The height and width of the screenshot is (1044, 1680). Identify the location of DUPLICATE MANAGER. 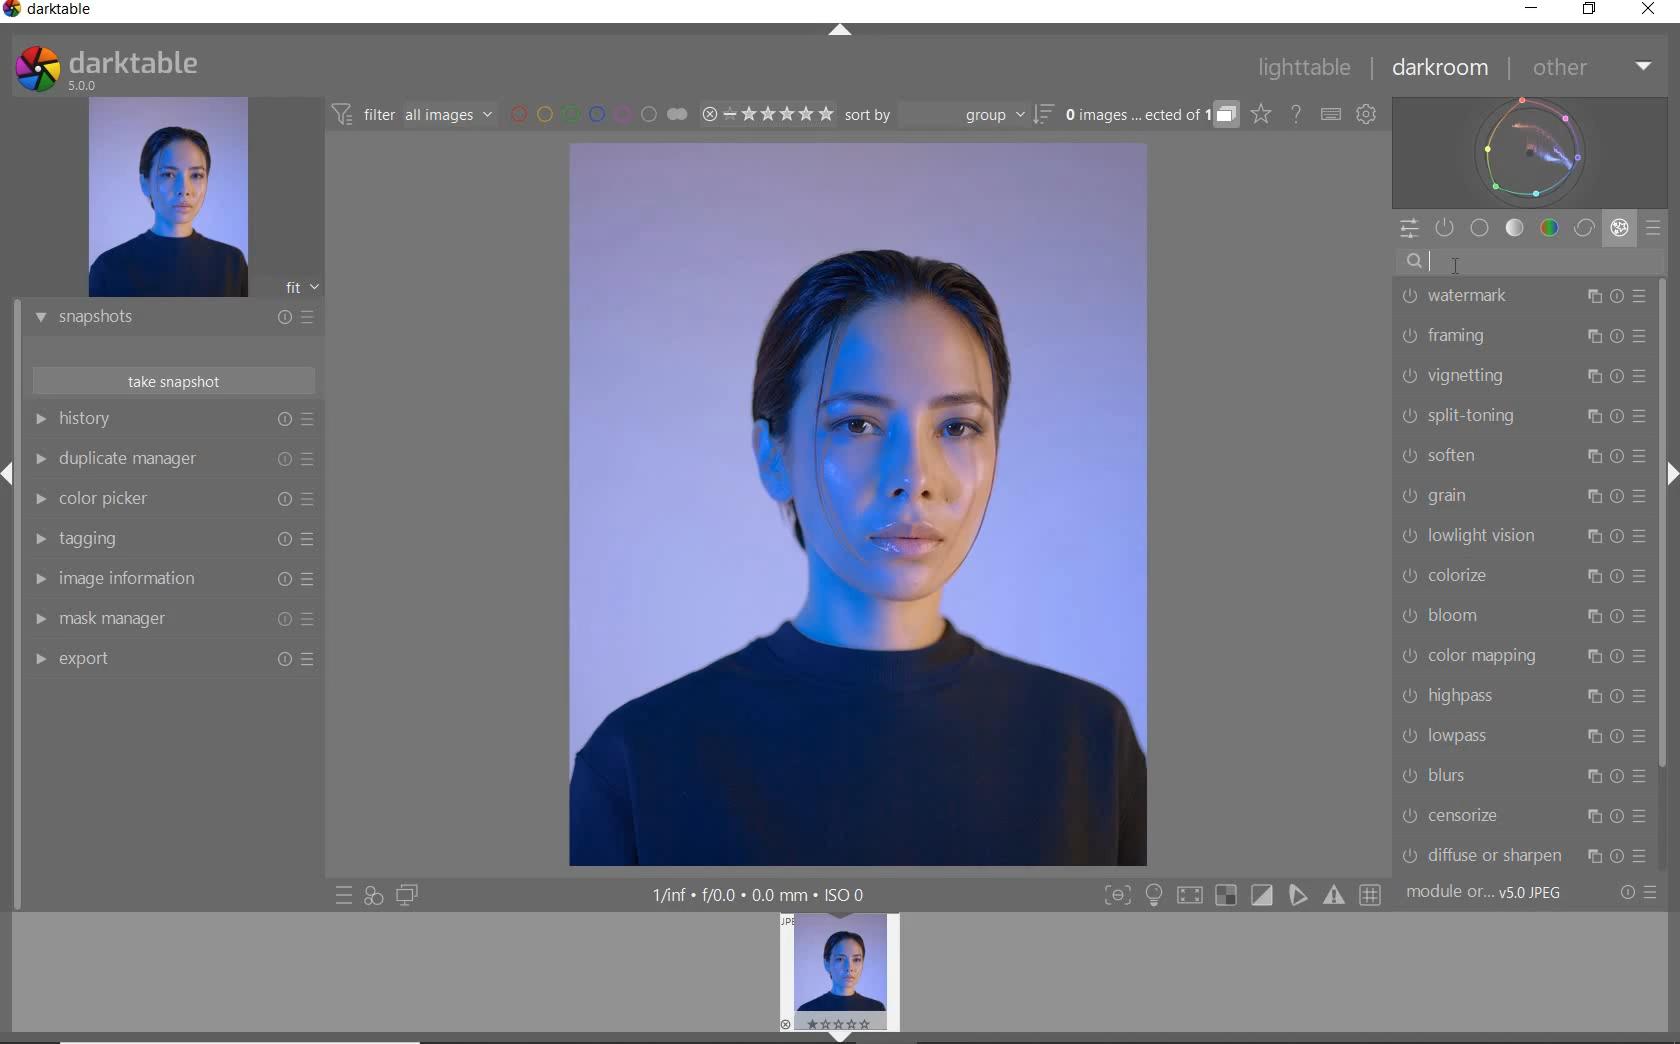
(175, 460).